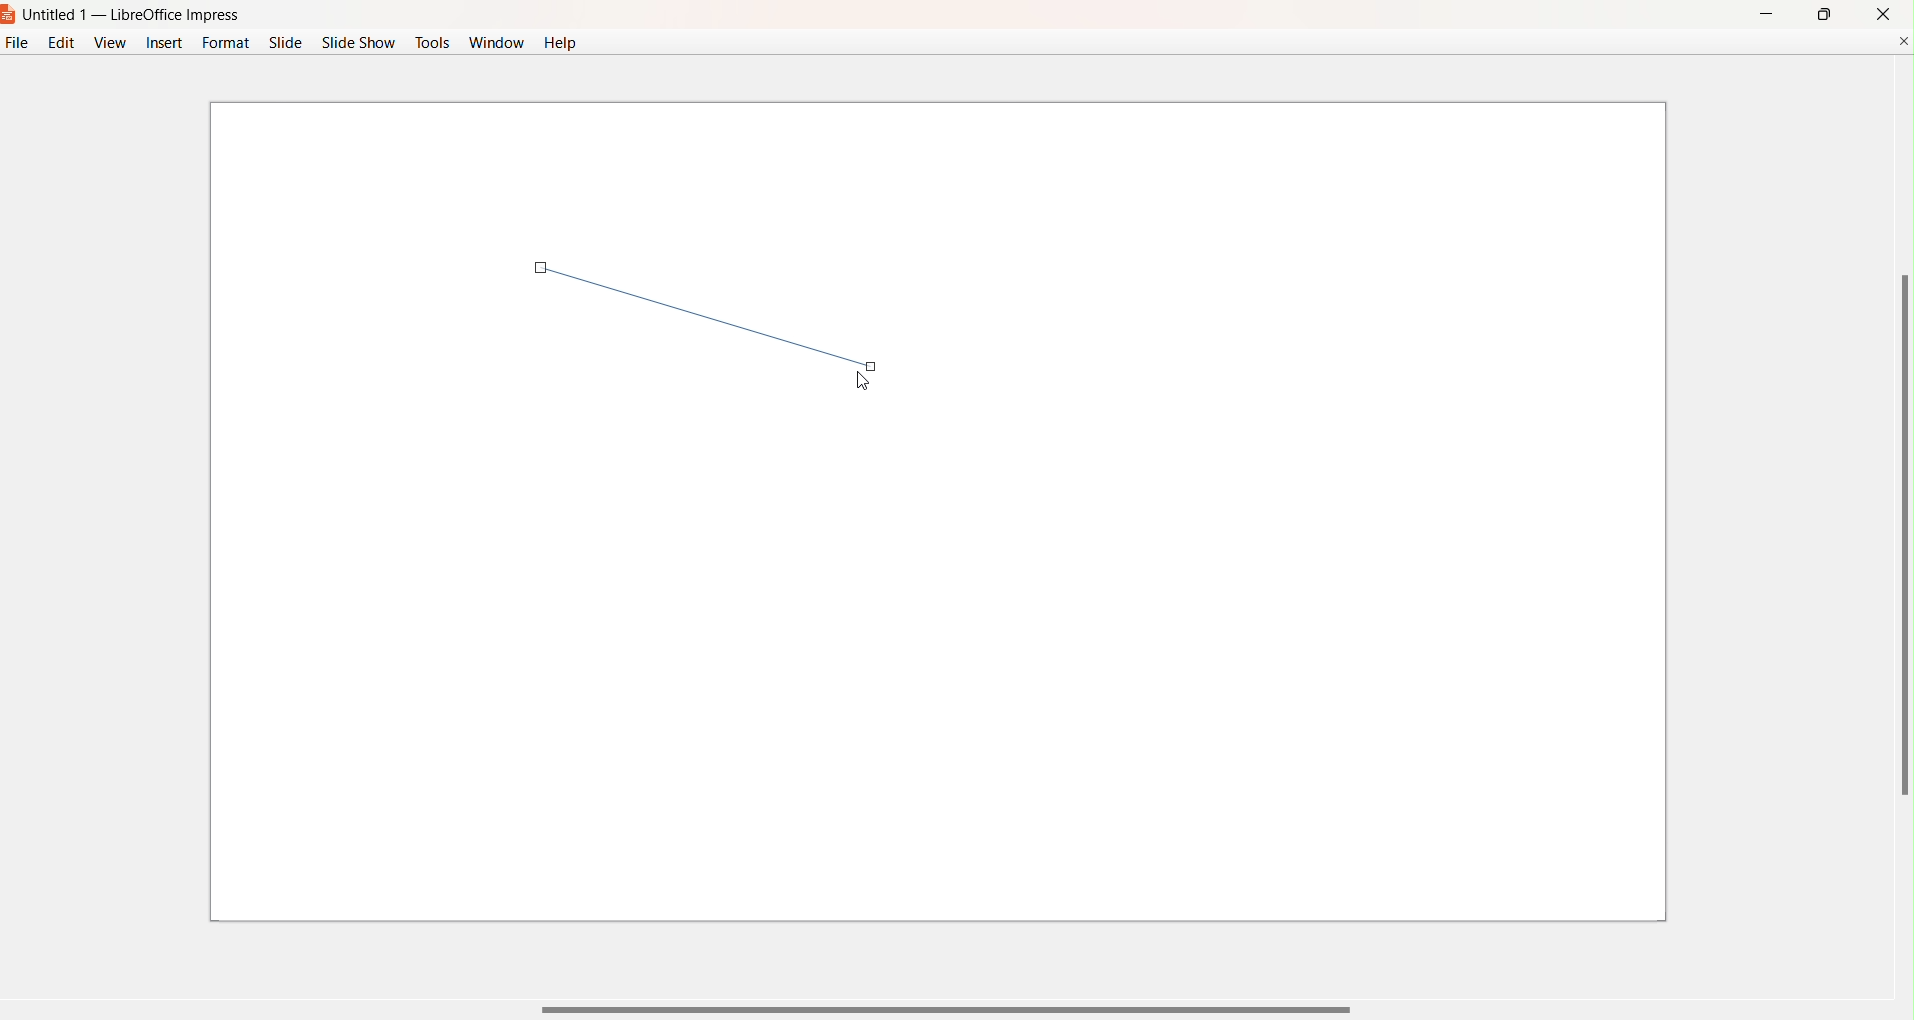 The height and width of the screenshot is (1020, 1914). I want to click on Slide, so click(286, 43).